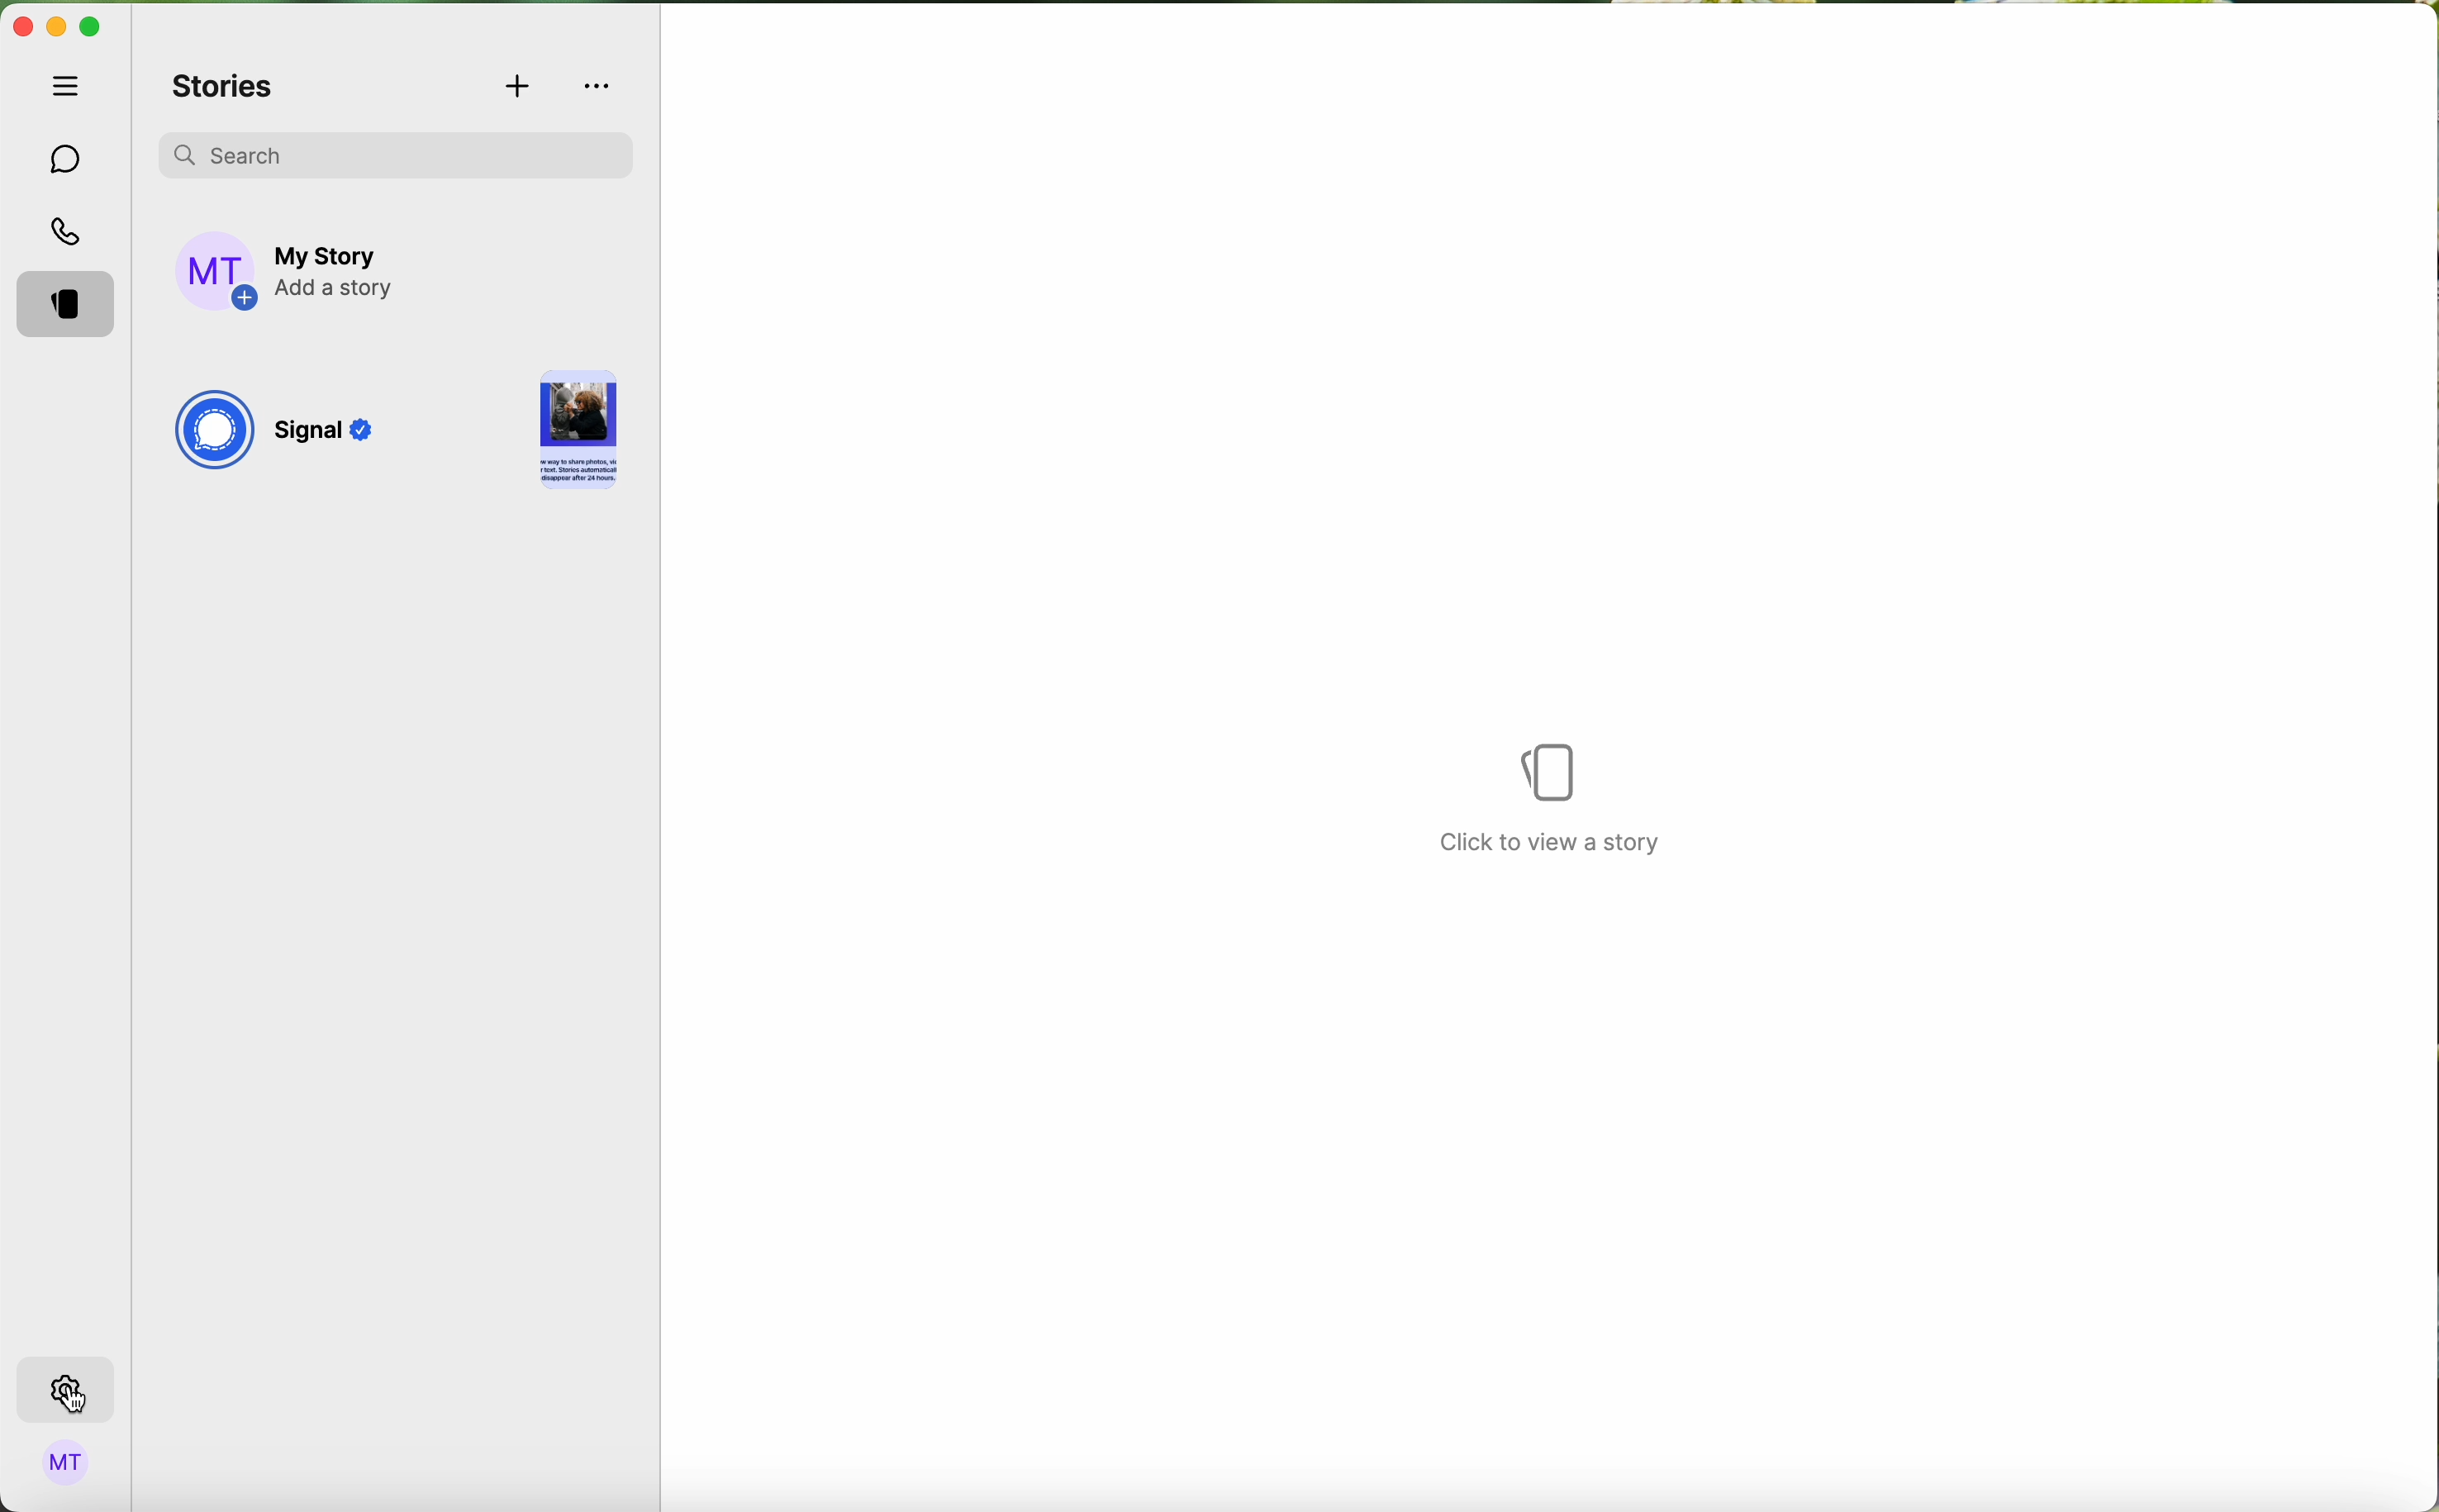  Describe the element at coordinates (70, 234) in the screenshot. I see `calls` at that location.